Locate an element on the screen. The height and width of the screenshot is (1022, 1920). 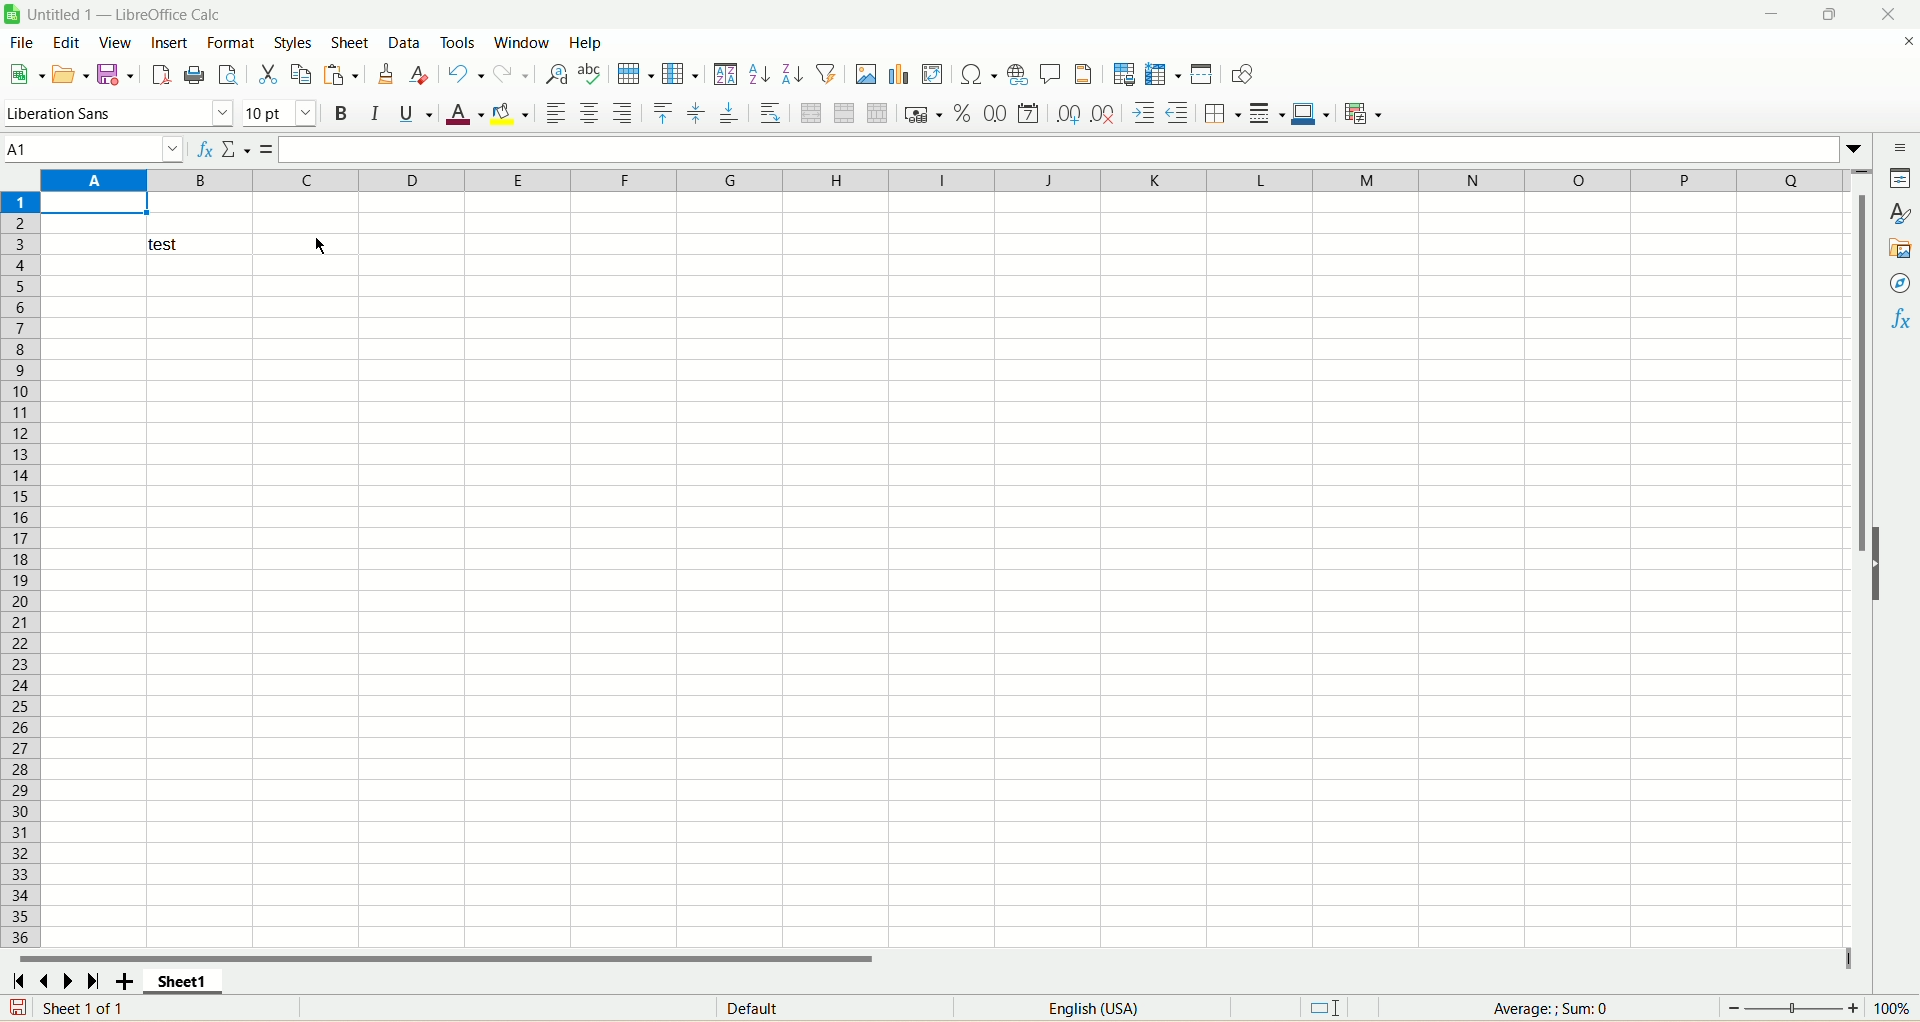
select function is located at coordinates (236, 150).